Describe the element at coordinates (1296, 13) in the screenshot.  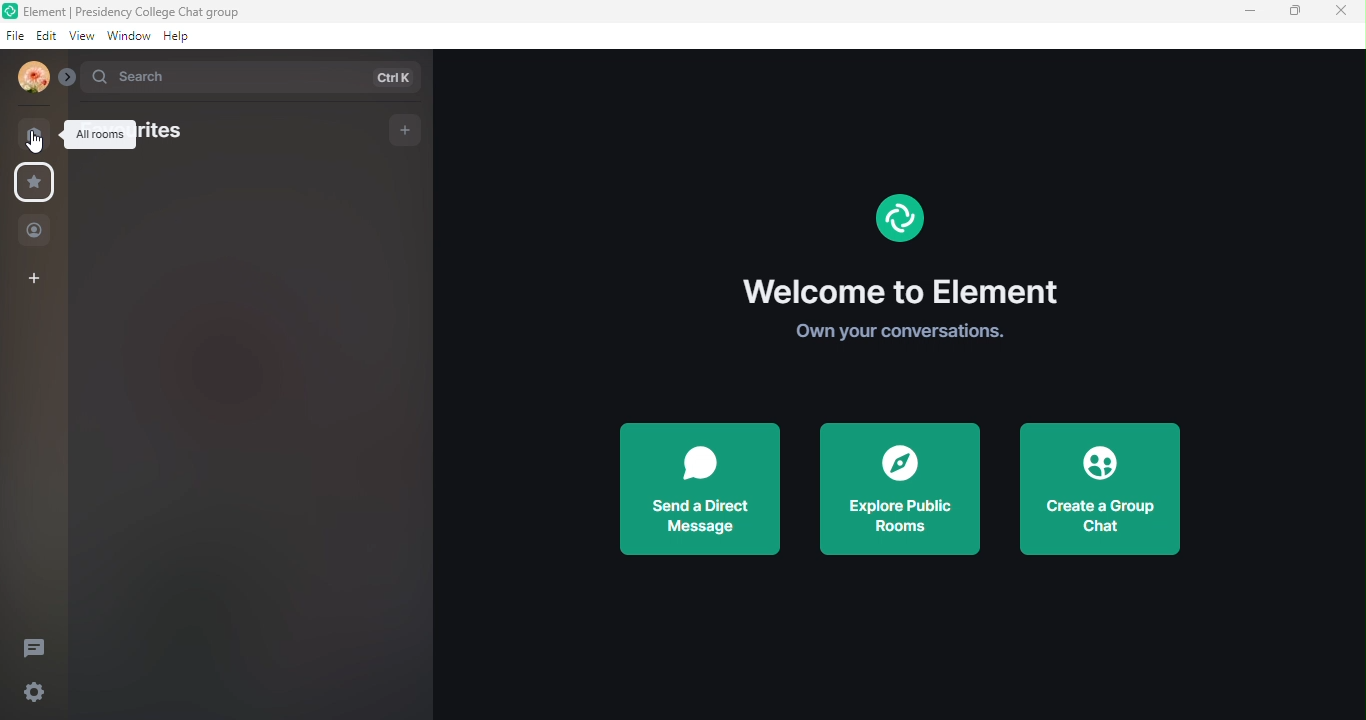
I see `maximize` at that location.